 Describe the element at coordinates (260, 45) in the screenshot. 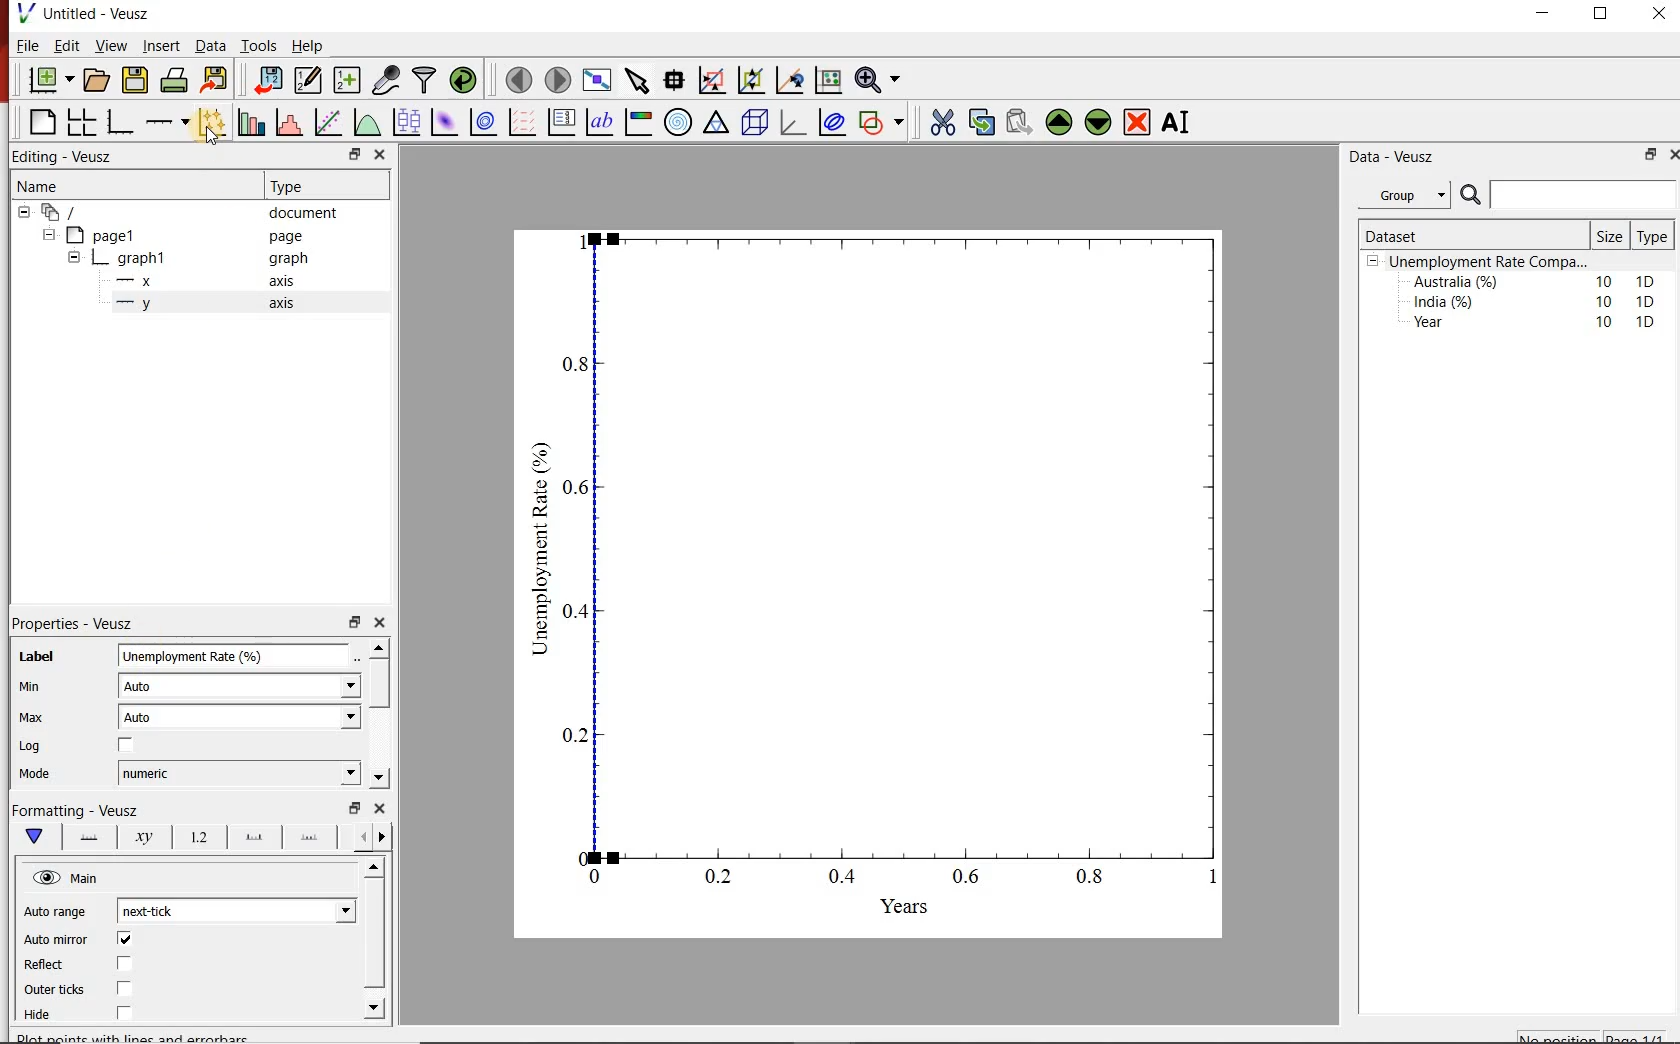

I see `Tools` at that location.